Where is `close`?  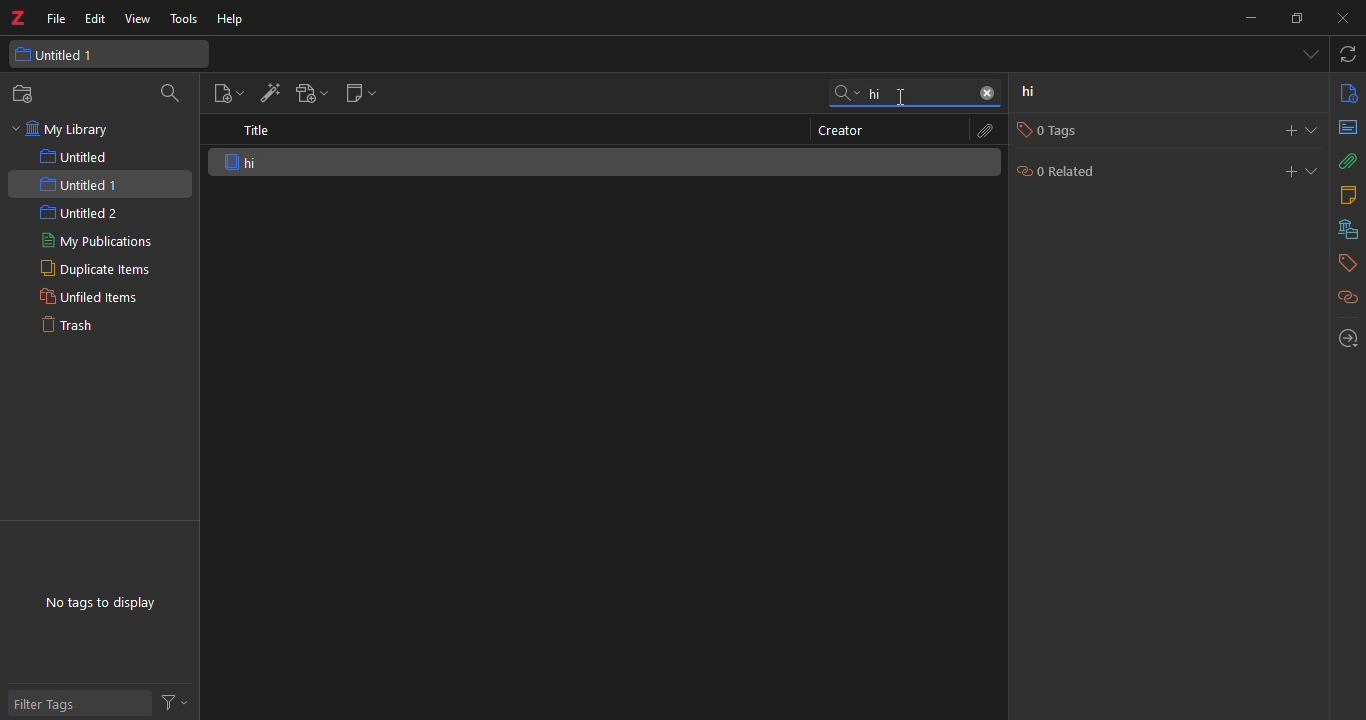
close is located at coordinates (1347, 16).